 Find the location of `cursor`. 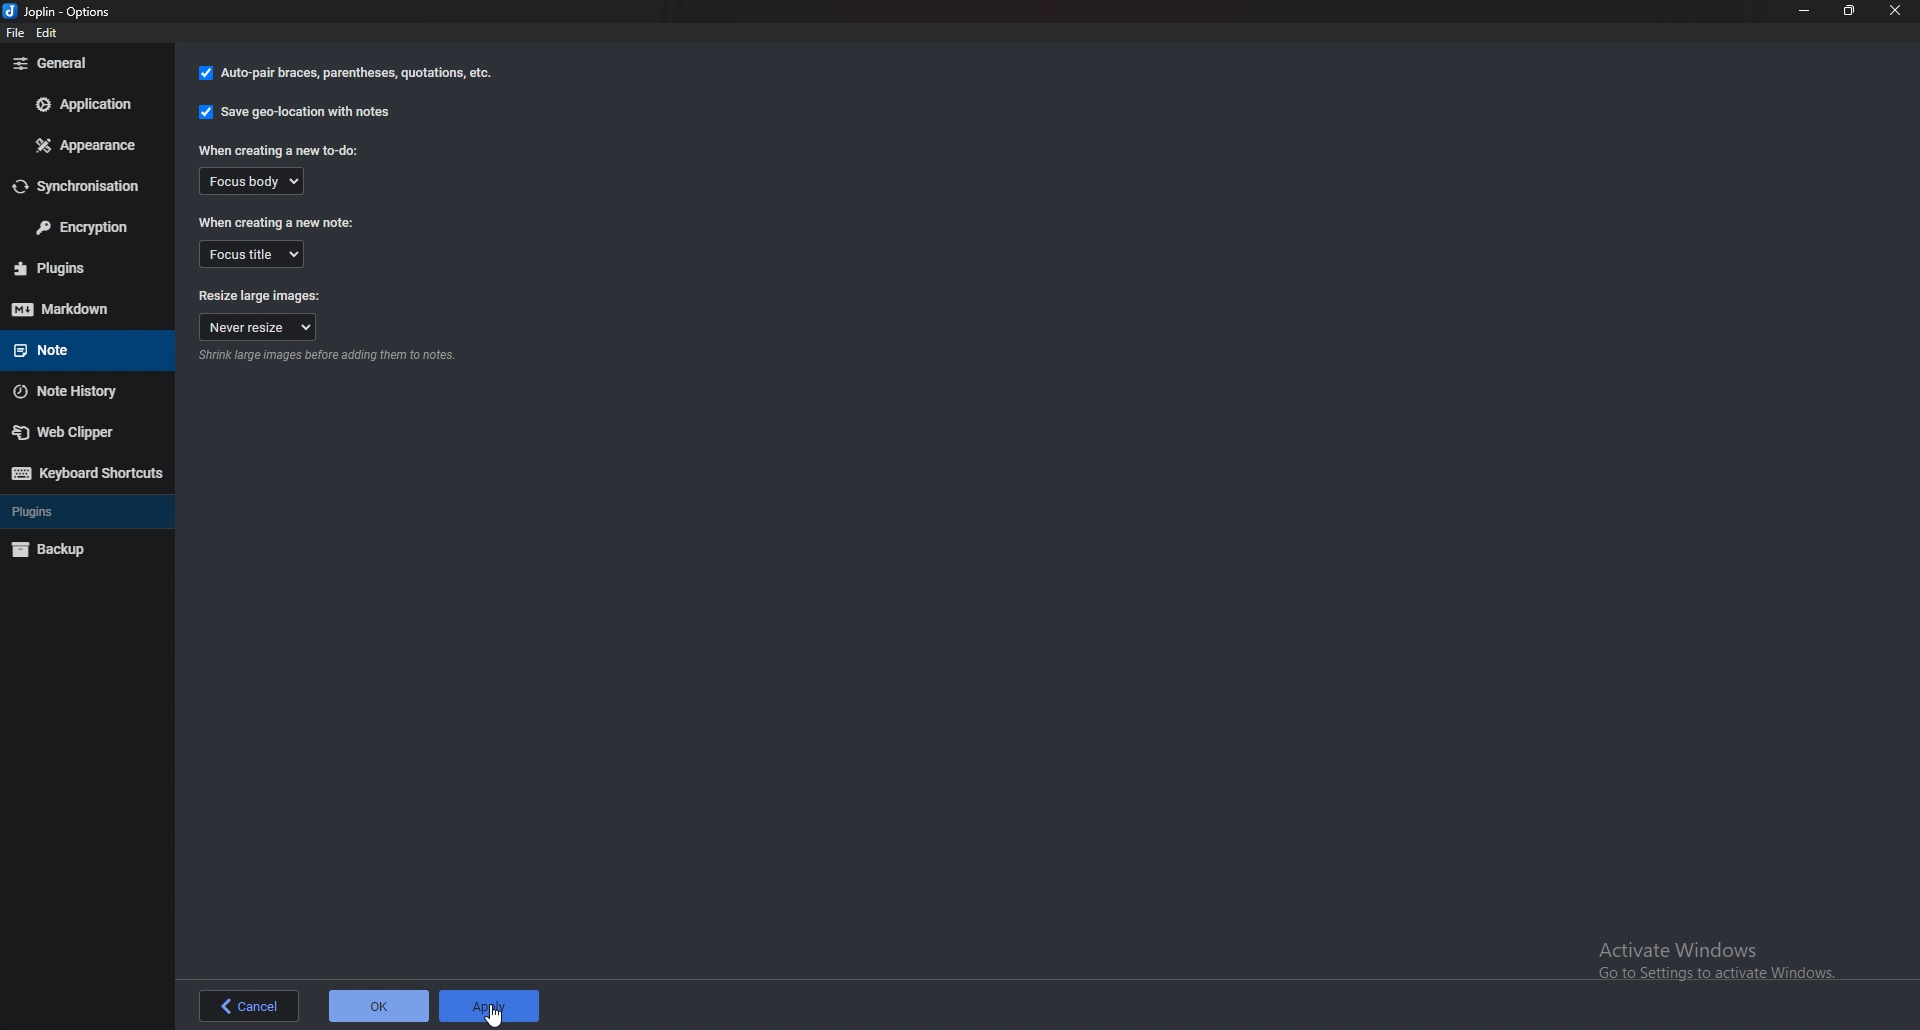

cursor is located at coordinates (495, 1010).